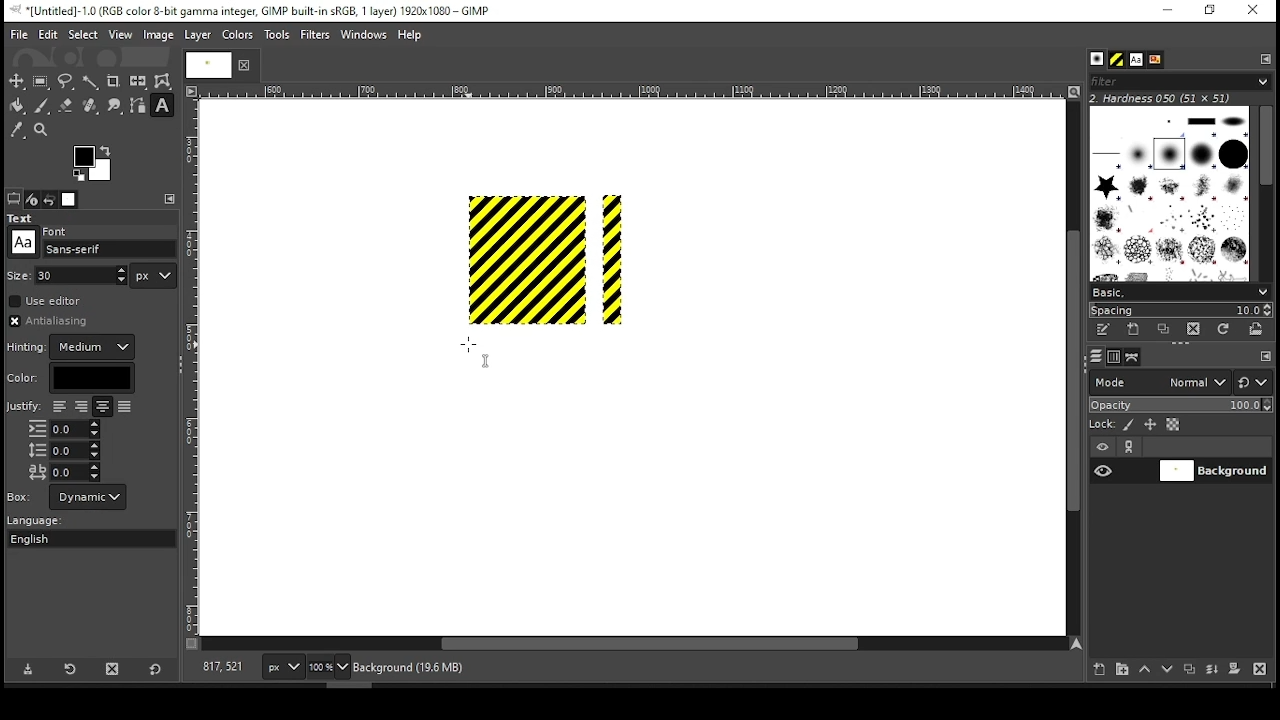  I want to click on select, so click(82, 33).